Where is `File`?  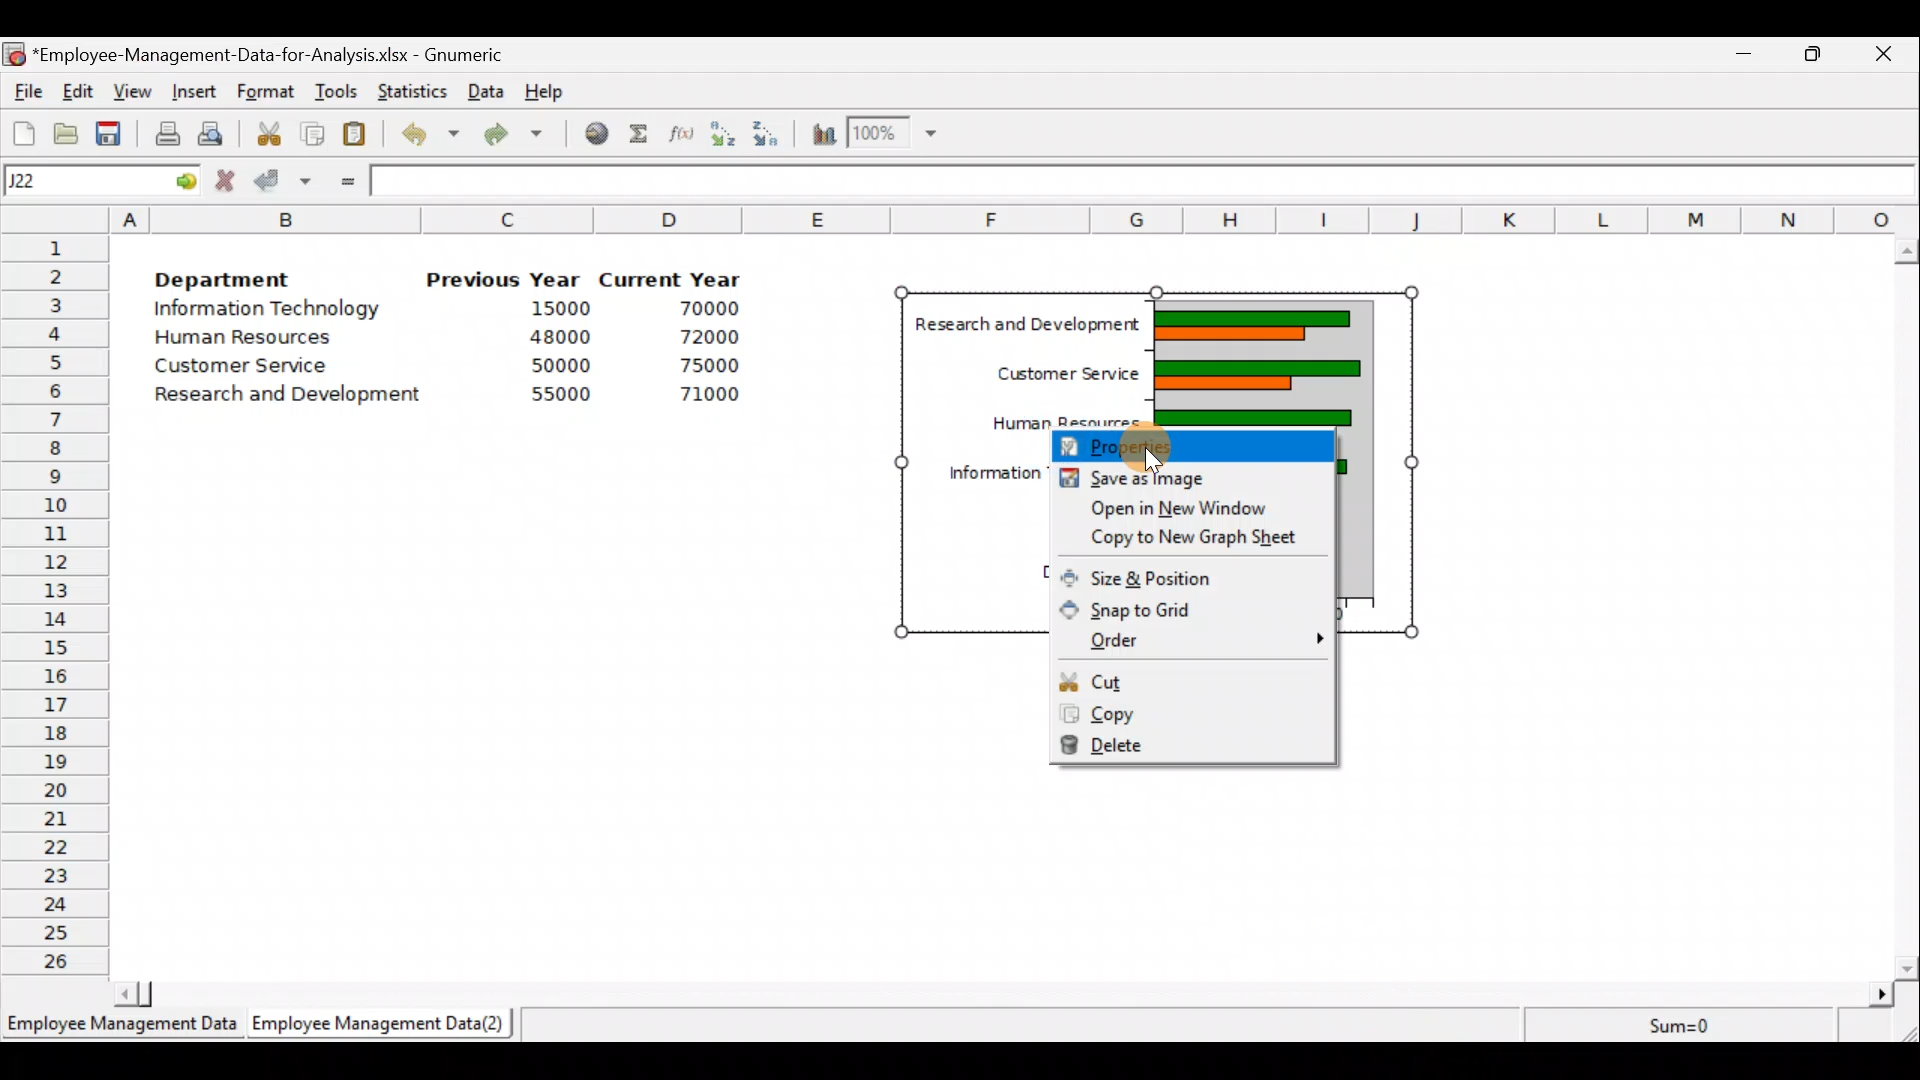 File is located at coordinates (25, 91).